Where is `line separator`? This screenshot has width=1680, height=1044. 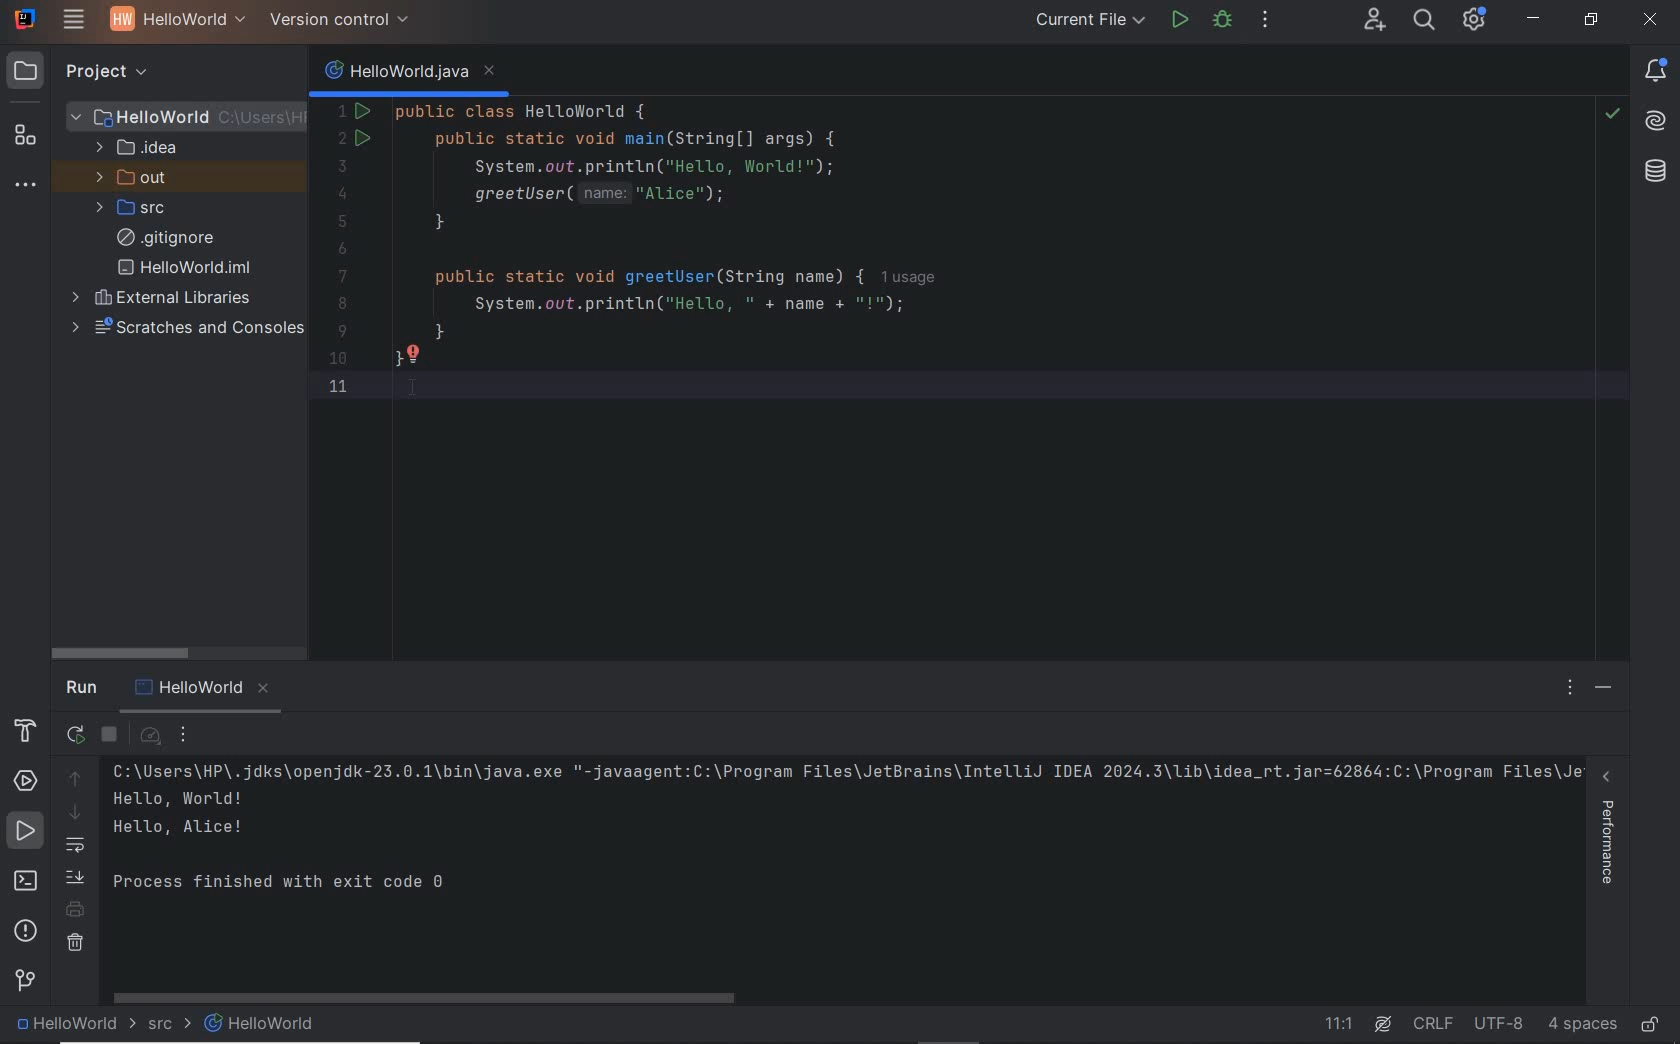 line separator is located at coordinates (1436, 1023).